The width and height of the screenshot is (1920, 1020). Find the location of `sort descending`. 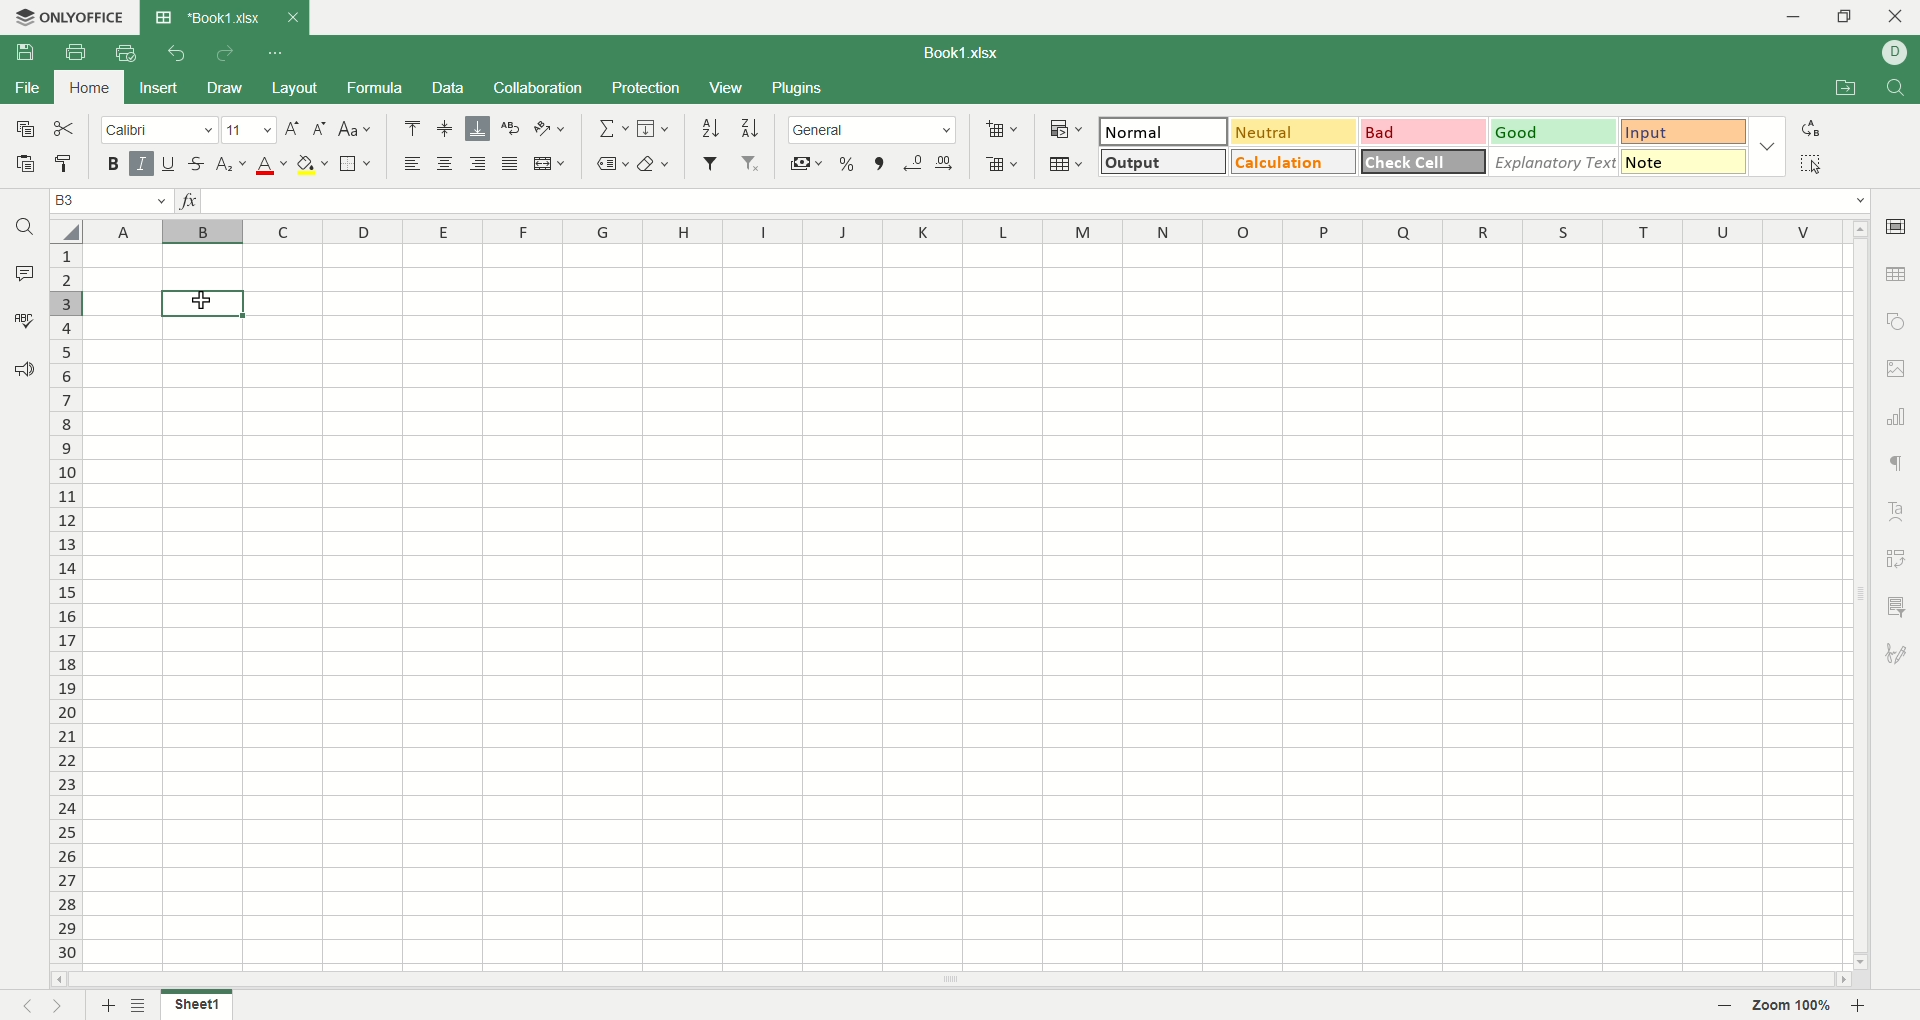

sort descending is located at coordinates (748, 127).